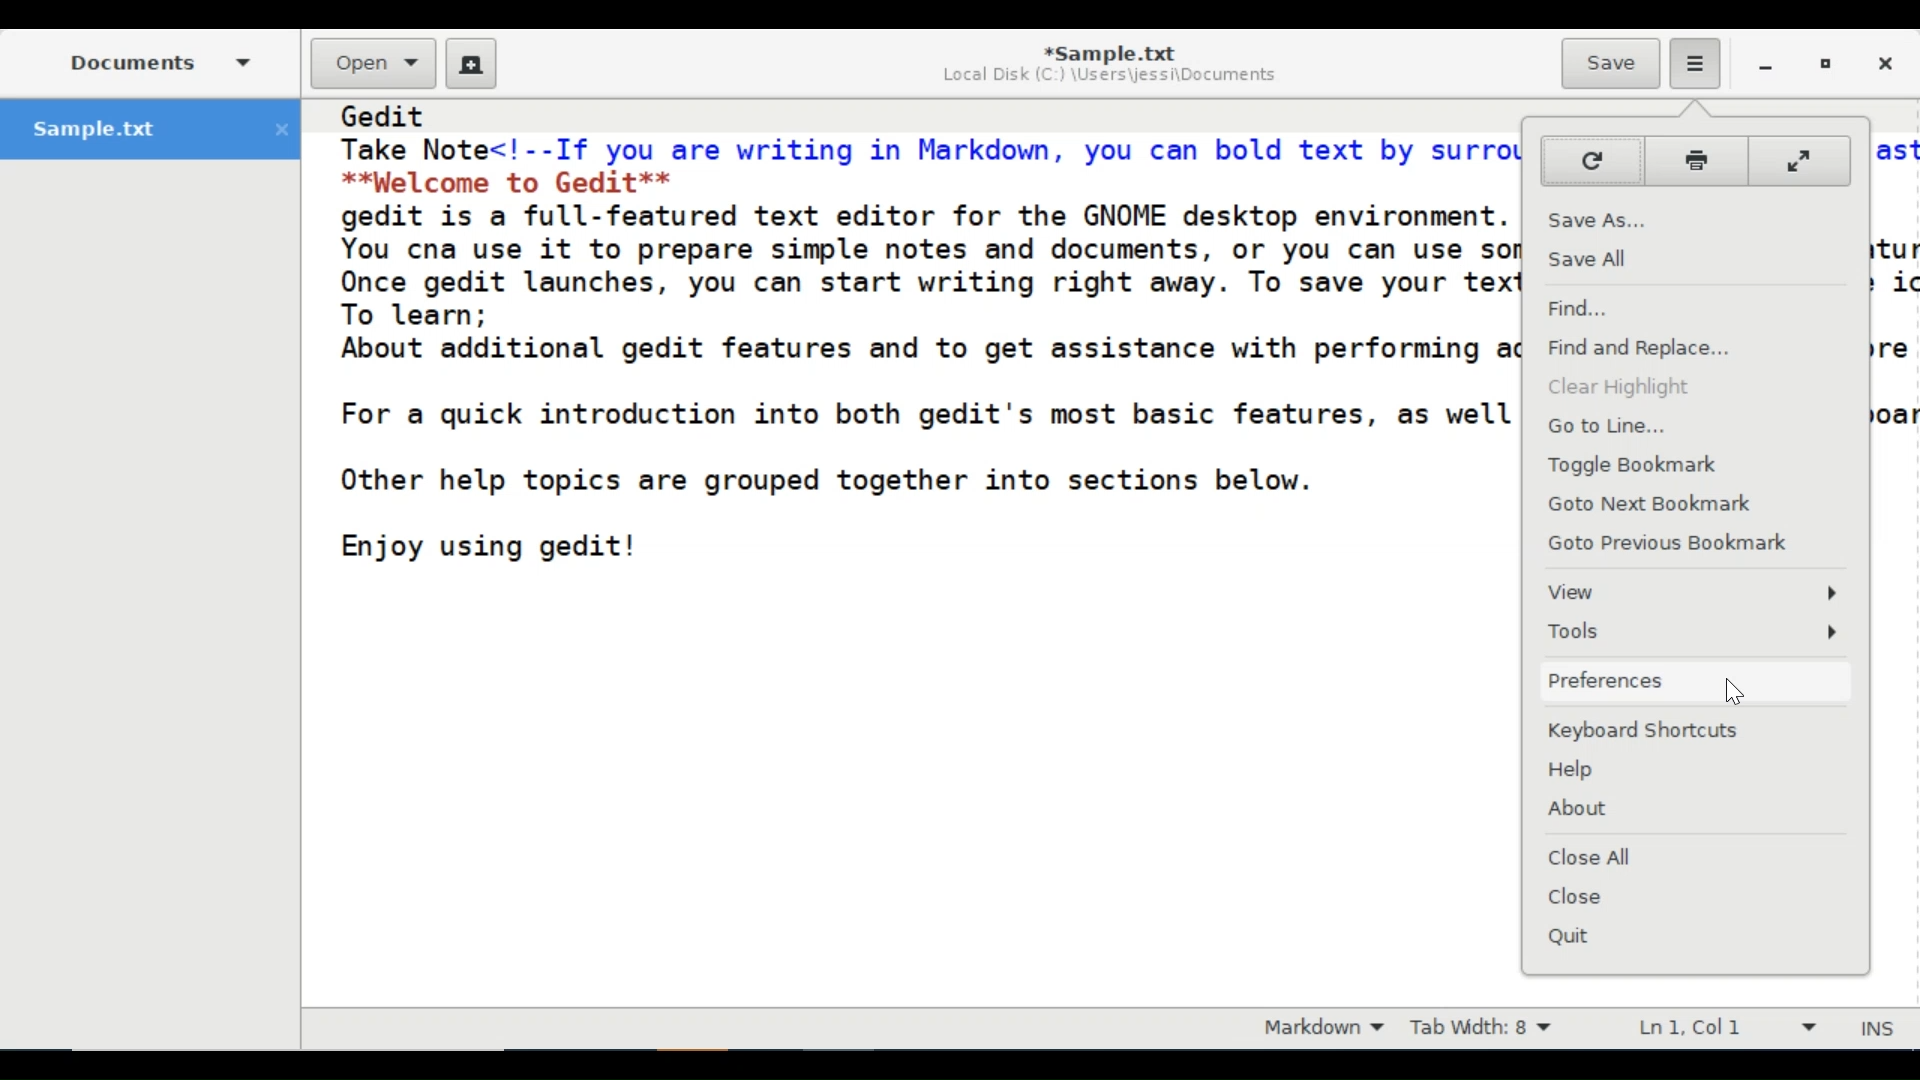  What do you see at coordinates (1643, 731) in the screenshot?
I see `Keyboard Shortcuts` at bounding box center [1643, 731].